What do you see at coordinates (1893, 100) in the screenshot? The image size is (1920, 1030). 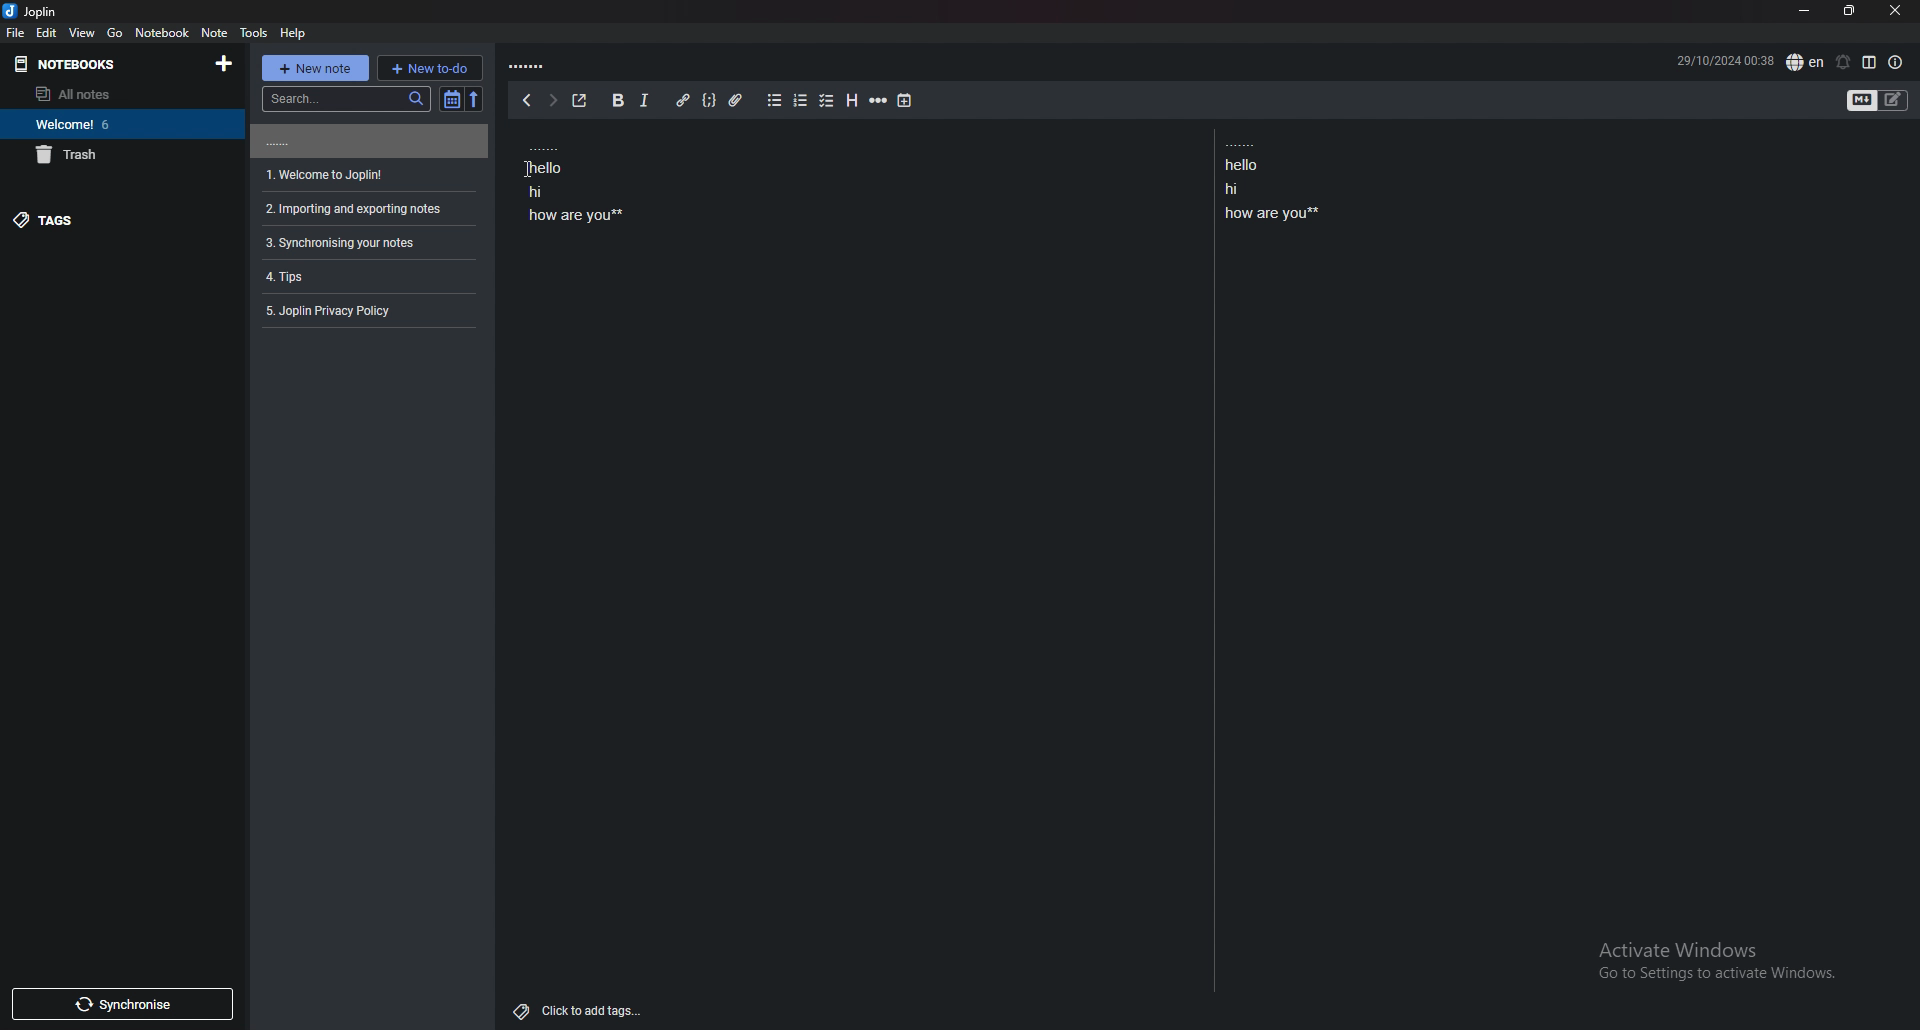 I see `toggle editors` at bounding box center [1893, 100].